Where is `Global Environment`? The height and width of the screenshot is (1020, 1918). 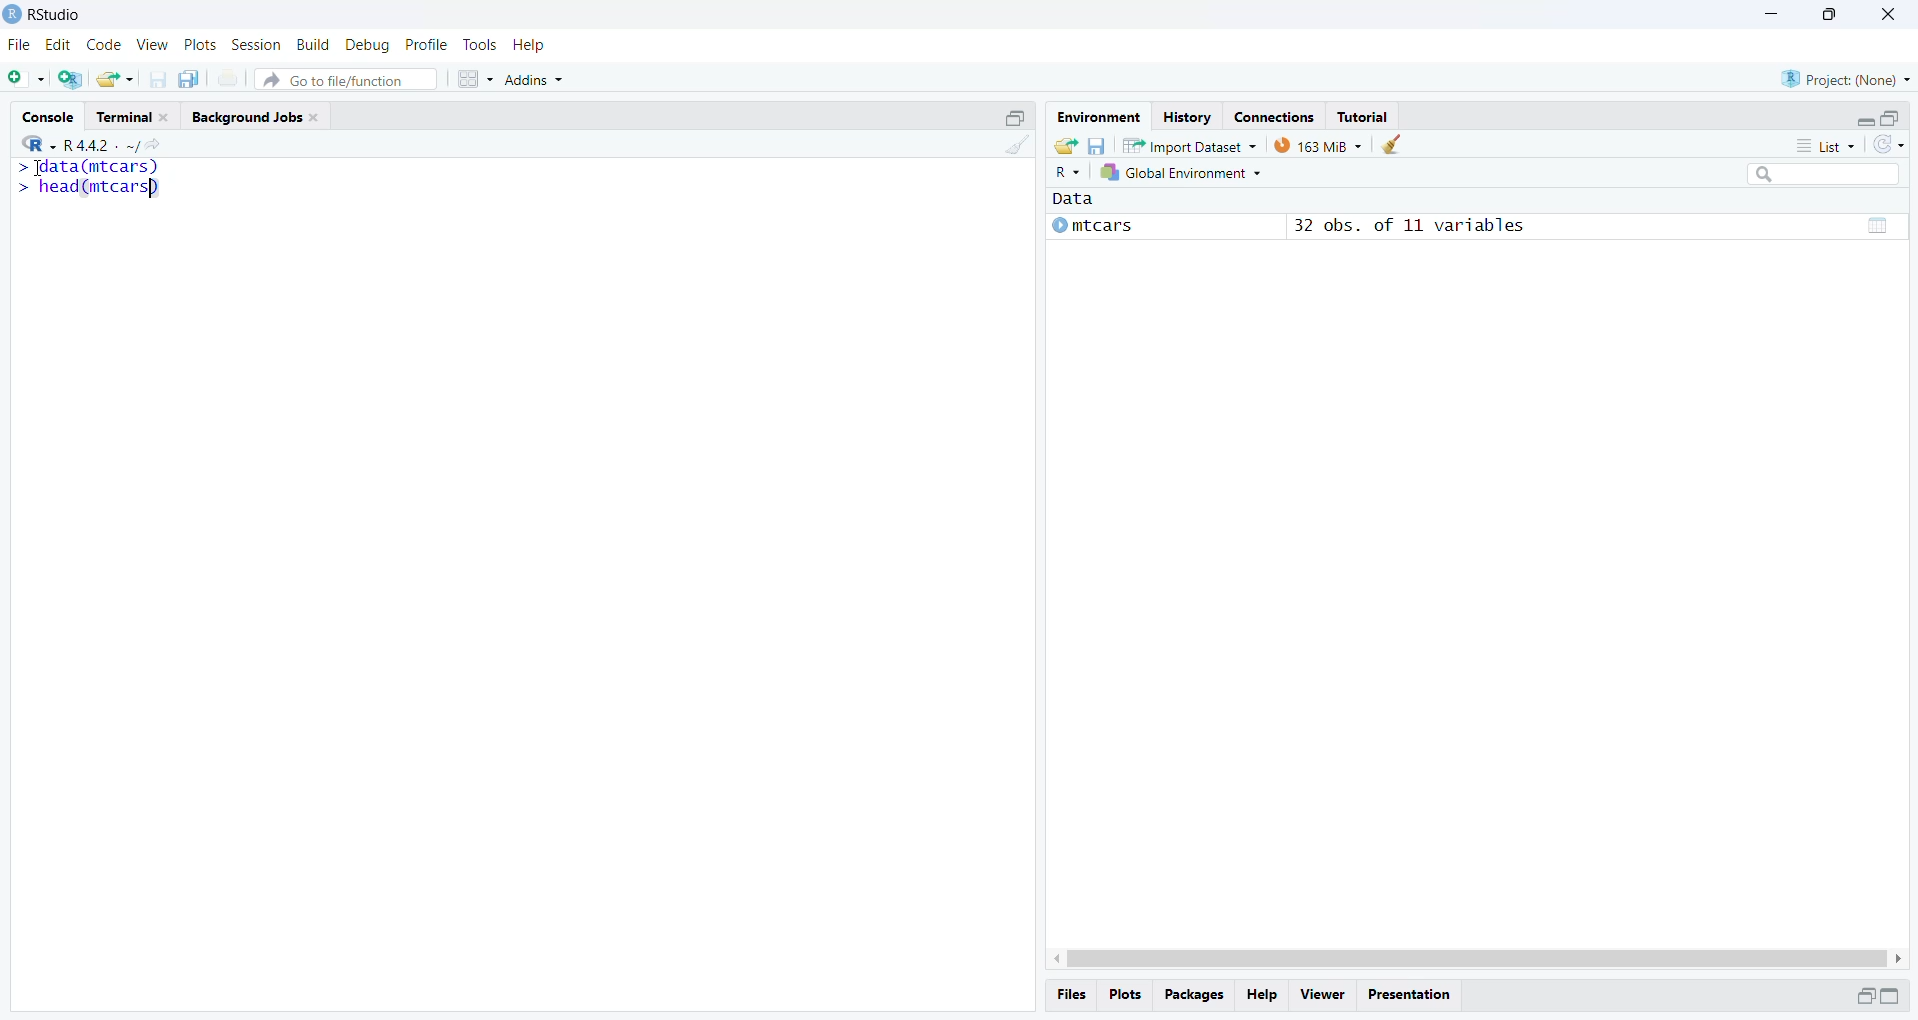 Global Environment is located at coordinates (1182, 173).